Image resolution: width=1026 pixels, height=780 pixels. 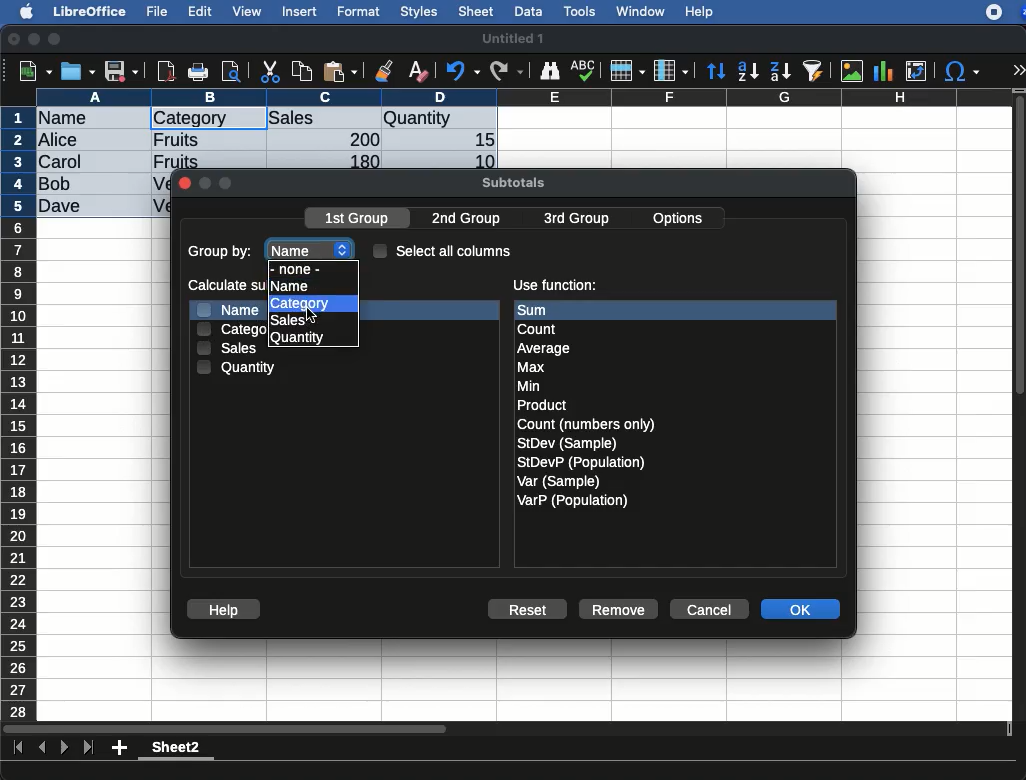 I want to click on close, so click(x=184, y=185).